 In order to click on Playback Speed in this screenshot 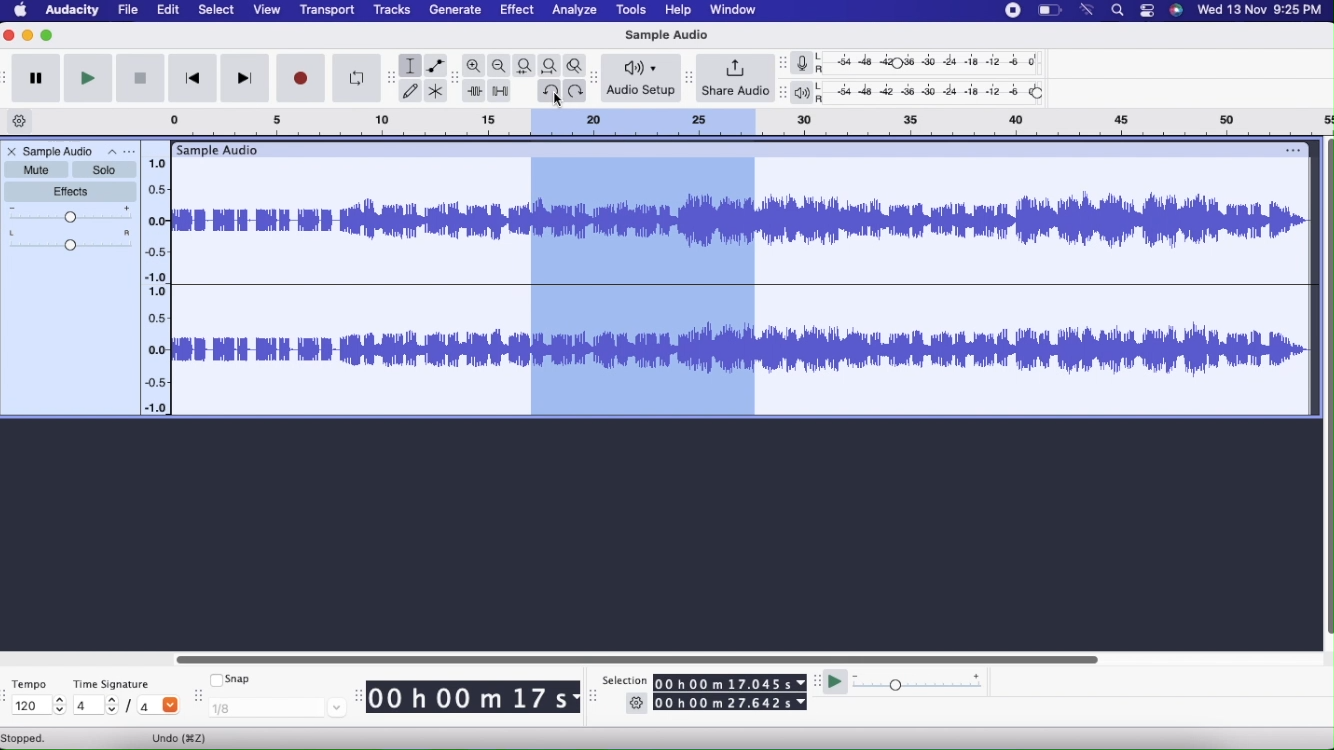, I will do `click(938, 682)`.